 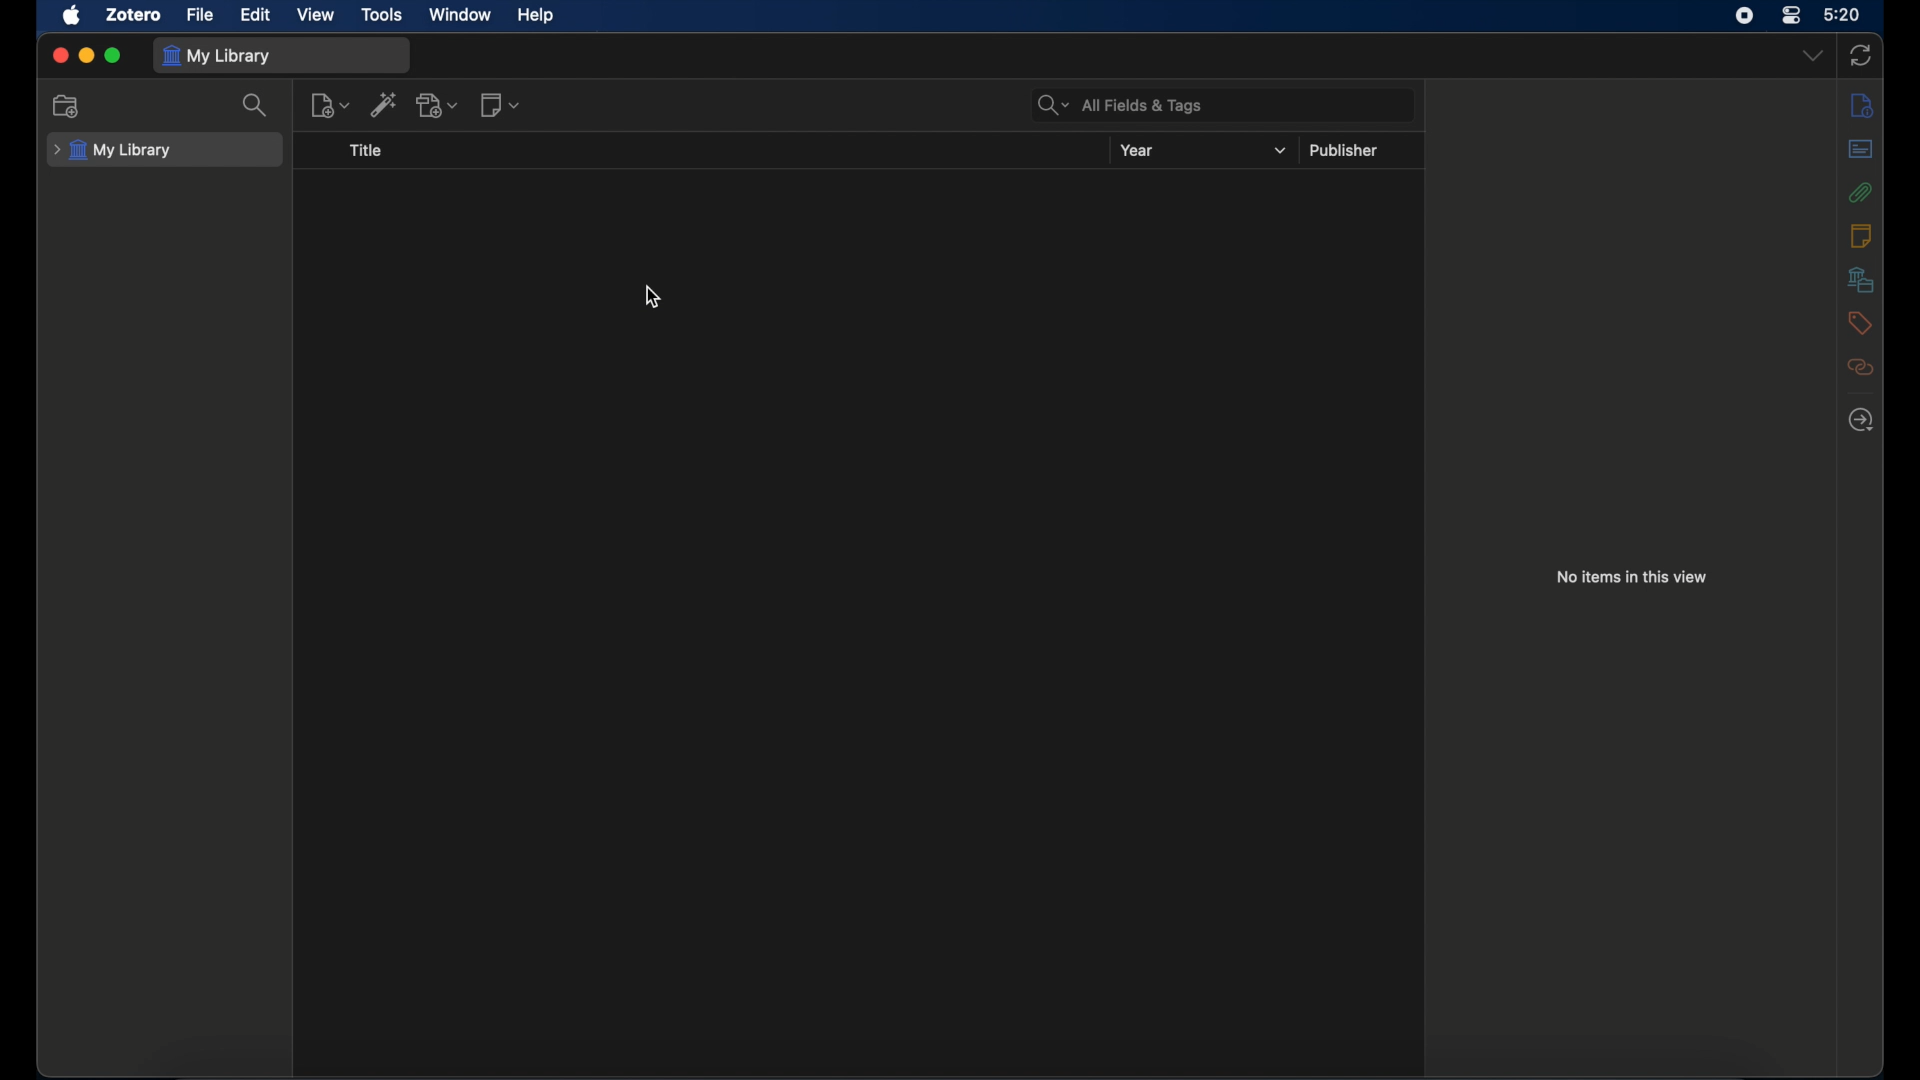 What do you see at coordinates (71, 15) in the screenshot?
I see `apple icon` at bounding box center [71, 15].